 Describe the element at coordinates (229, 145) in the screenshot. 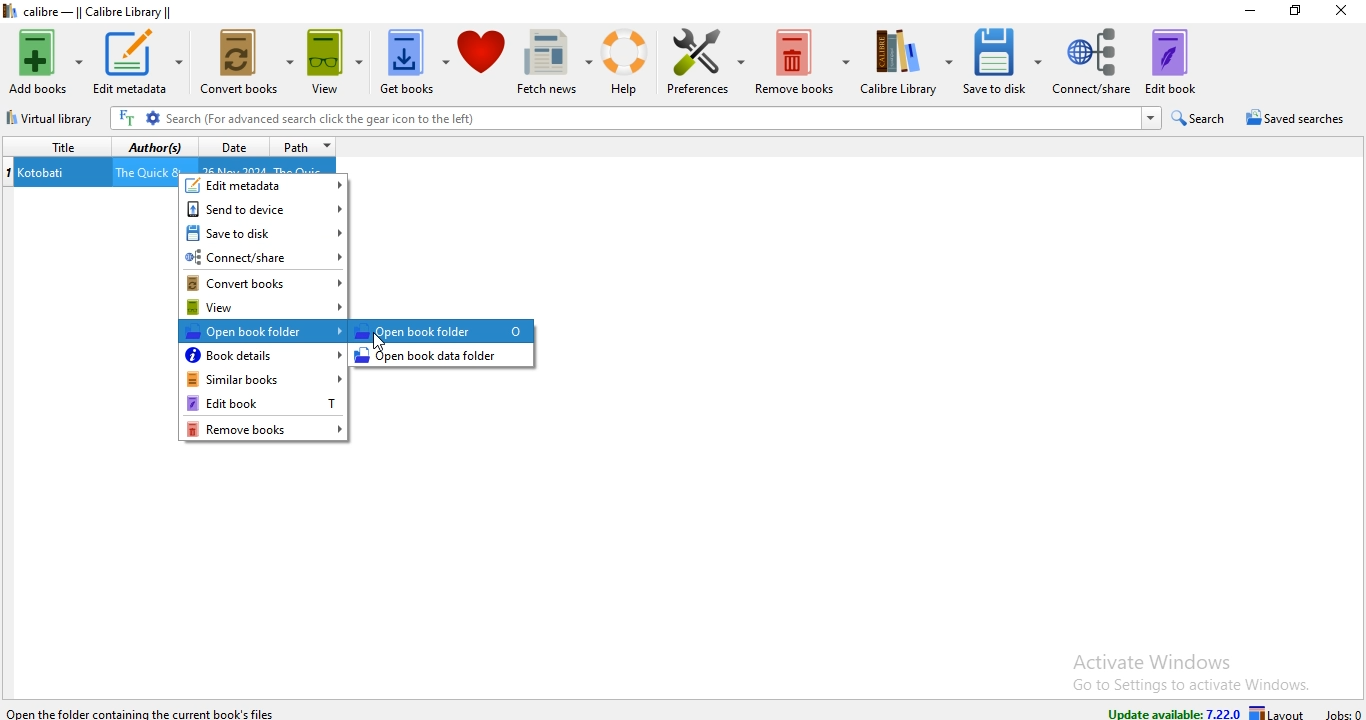

I see `date` at that location.